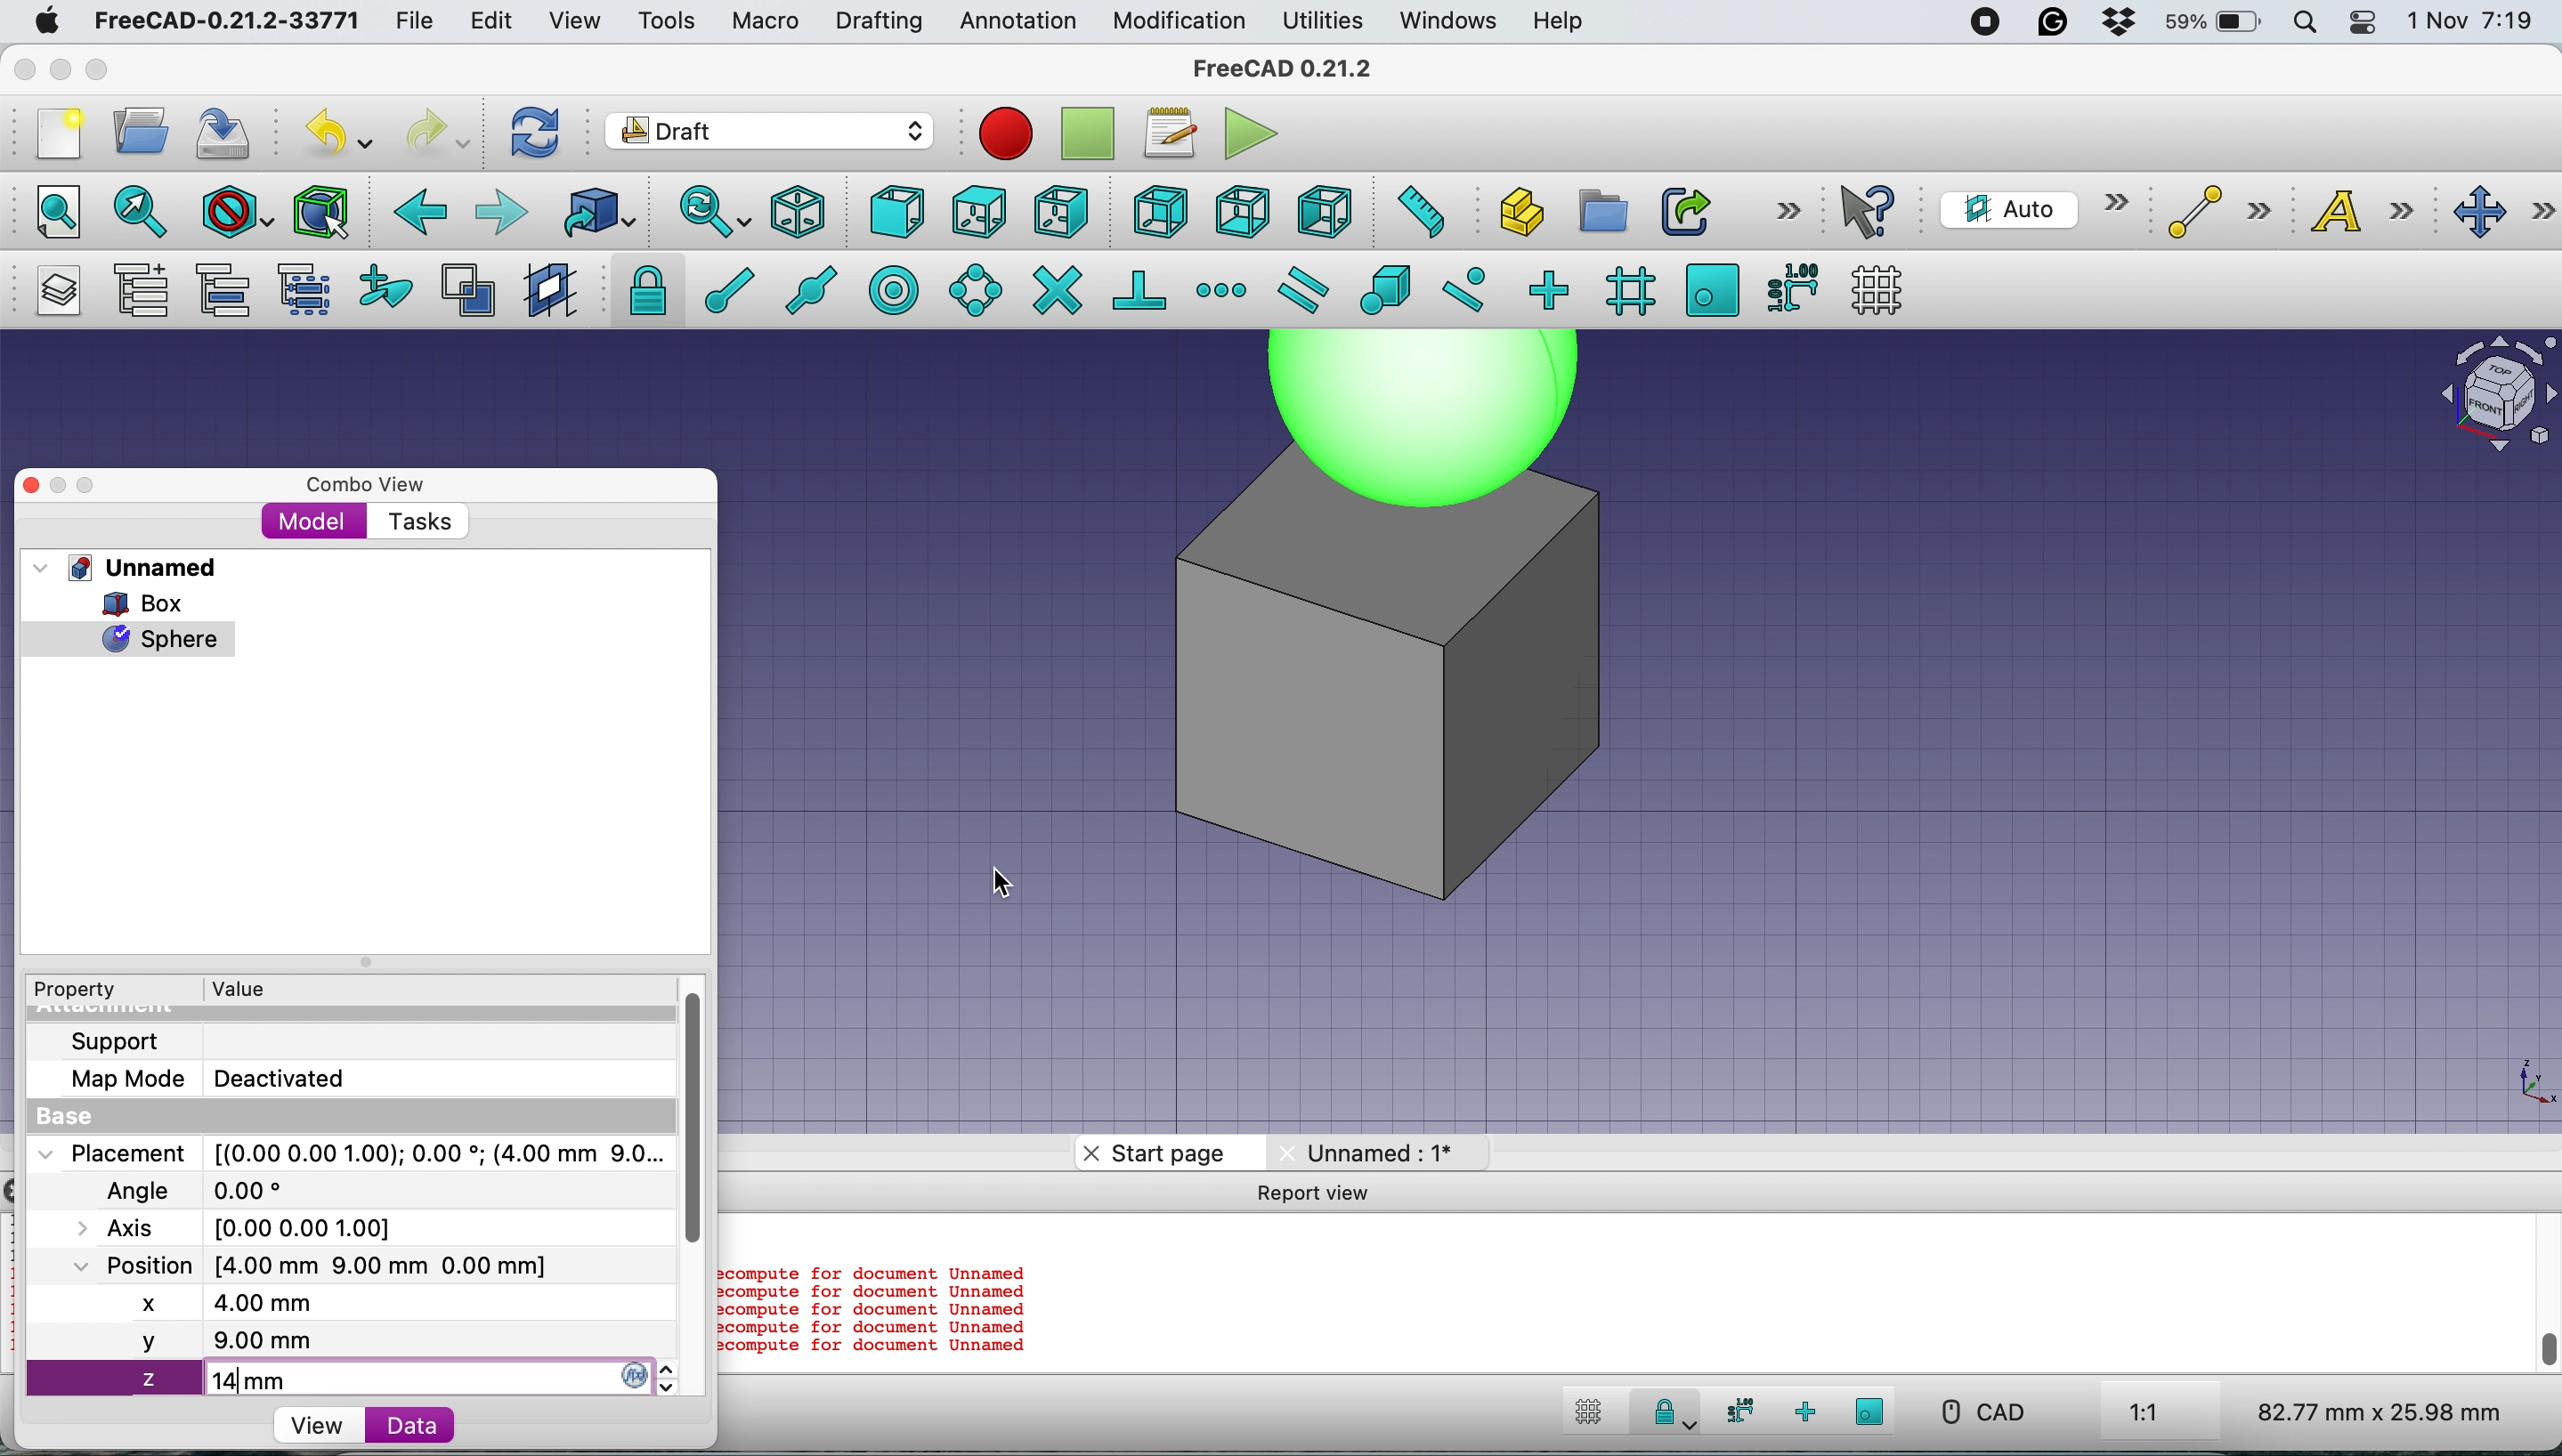 The width and height of the screenshot is (2562, 1456). Describe the element at coordinates (2207, 24) in the screenshot. I see `battery` at that location.